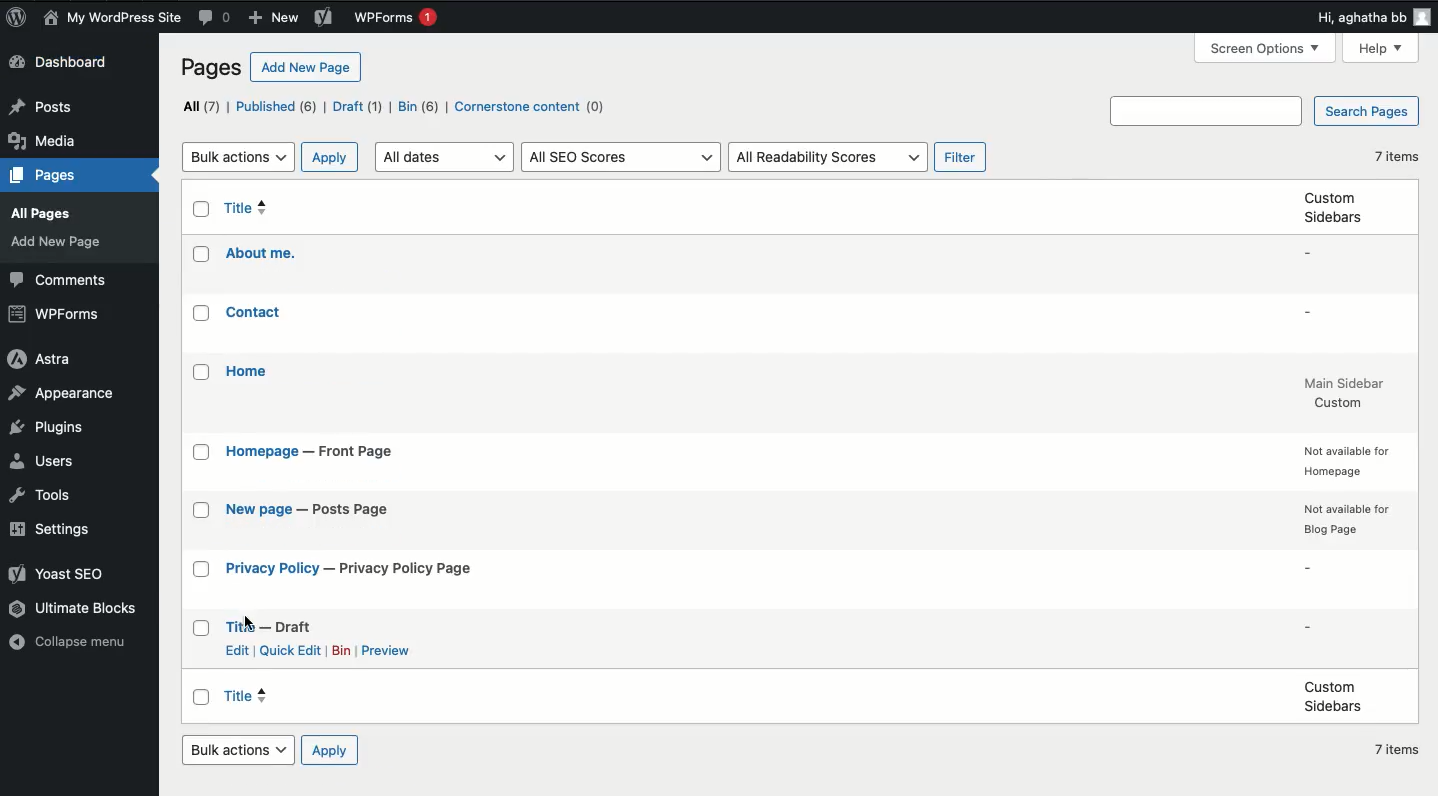 Image resolution: width=1438 pixels, height=796 pixels. I want to click on Add new page, so click(306, 67).